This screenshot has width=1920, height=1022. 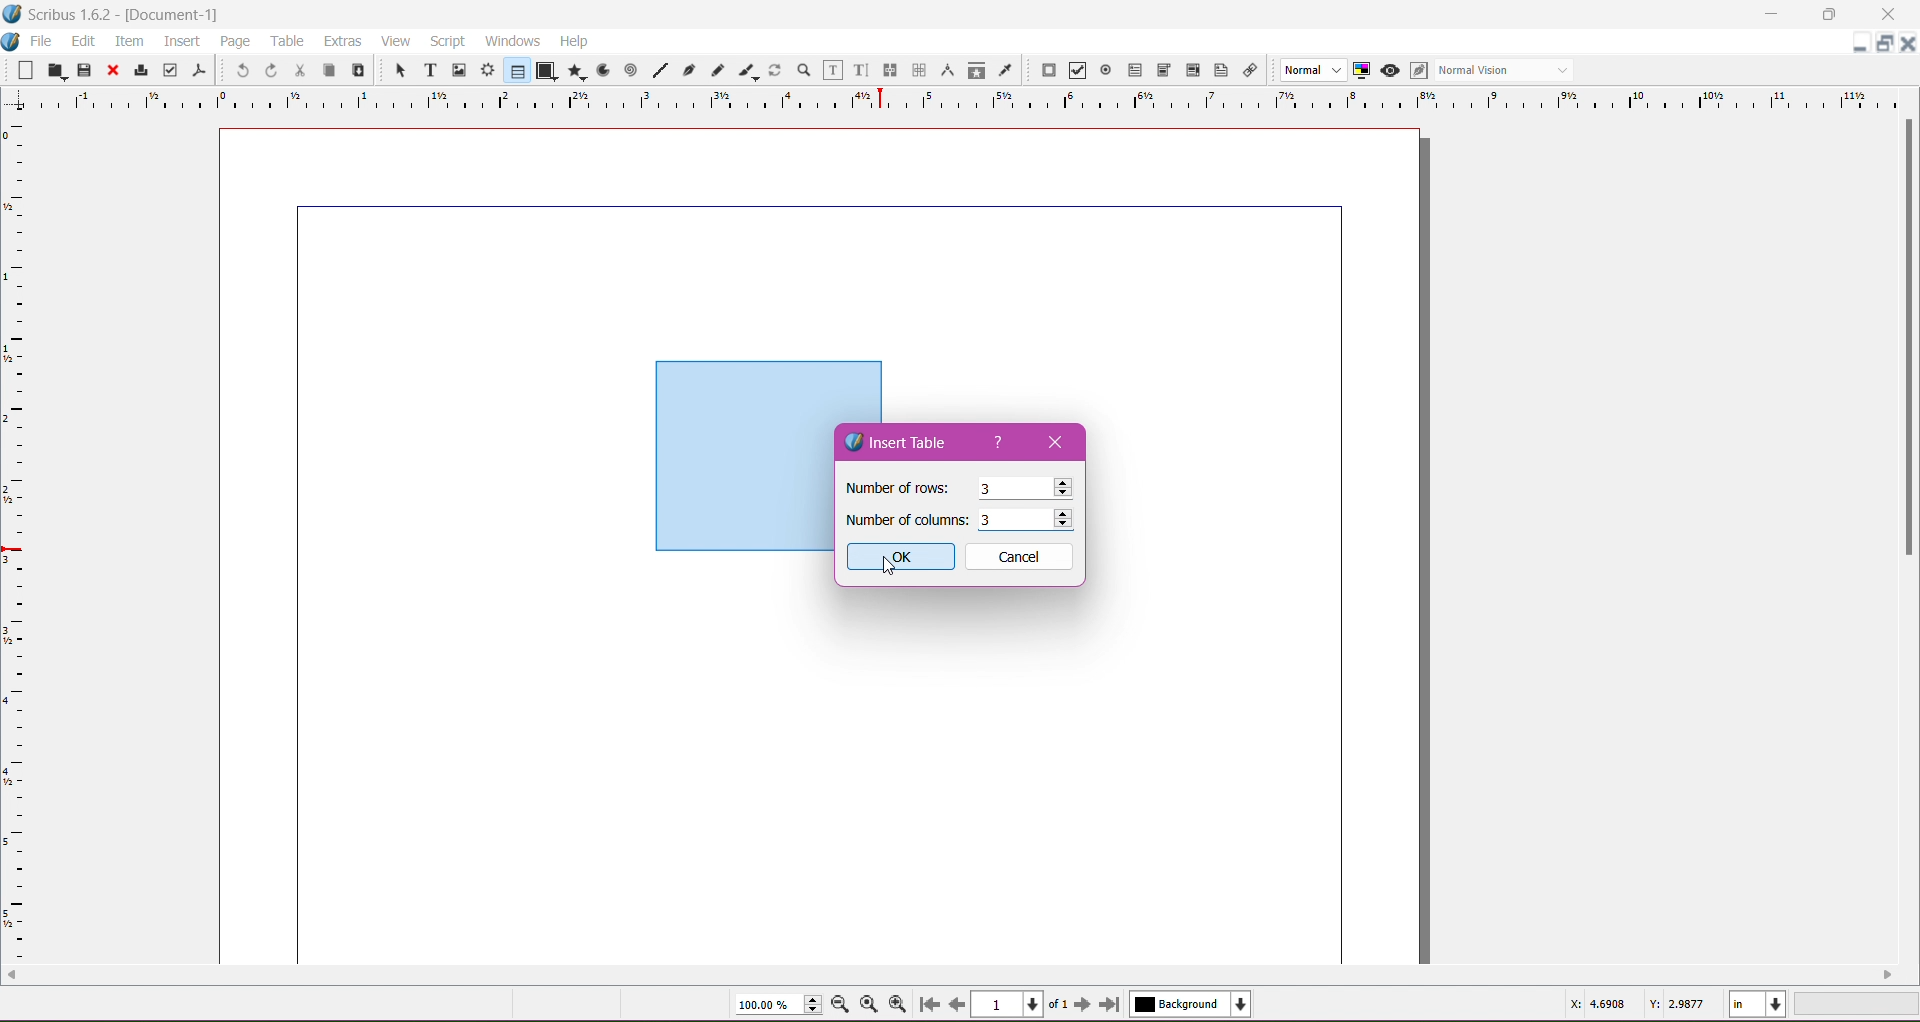 I want to click on Print, so click(x=138, y=72).